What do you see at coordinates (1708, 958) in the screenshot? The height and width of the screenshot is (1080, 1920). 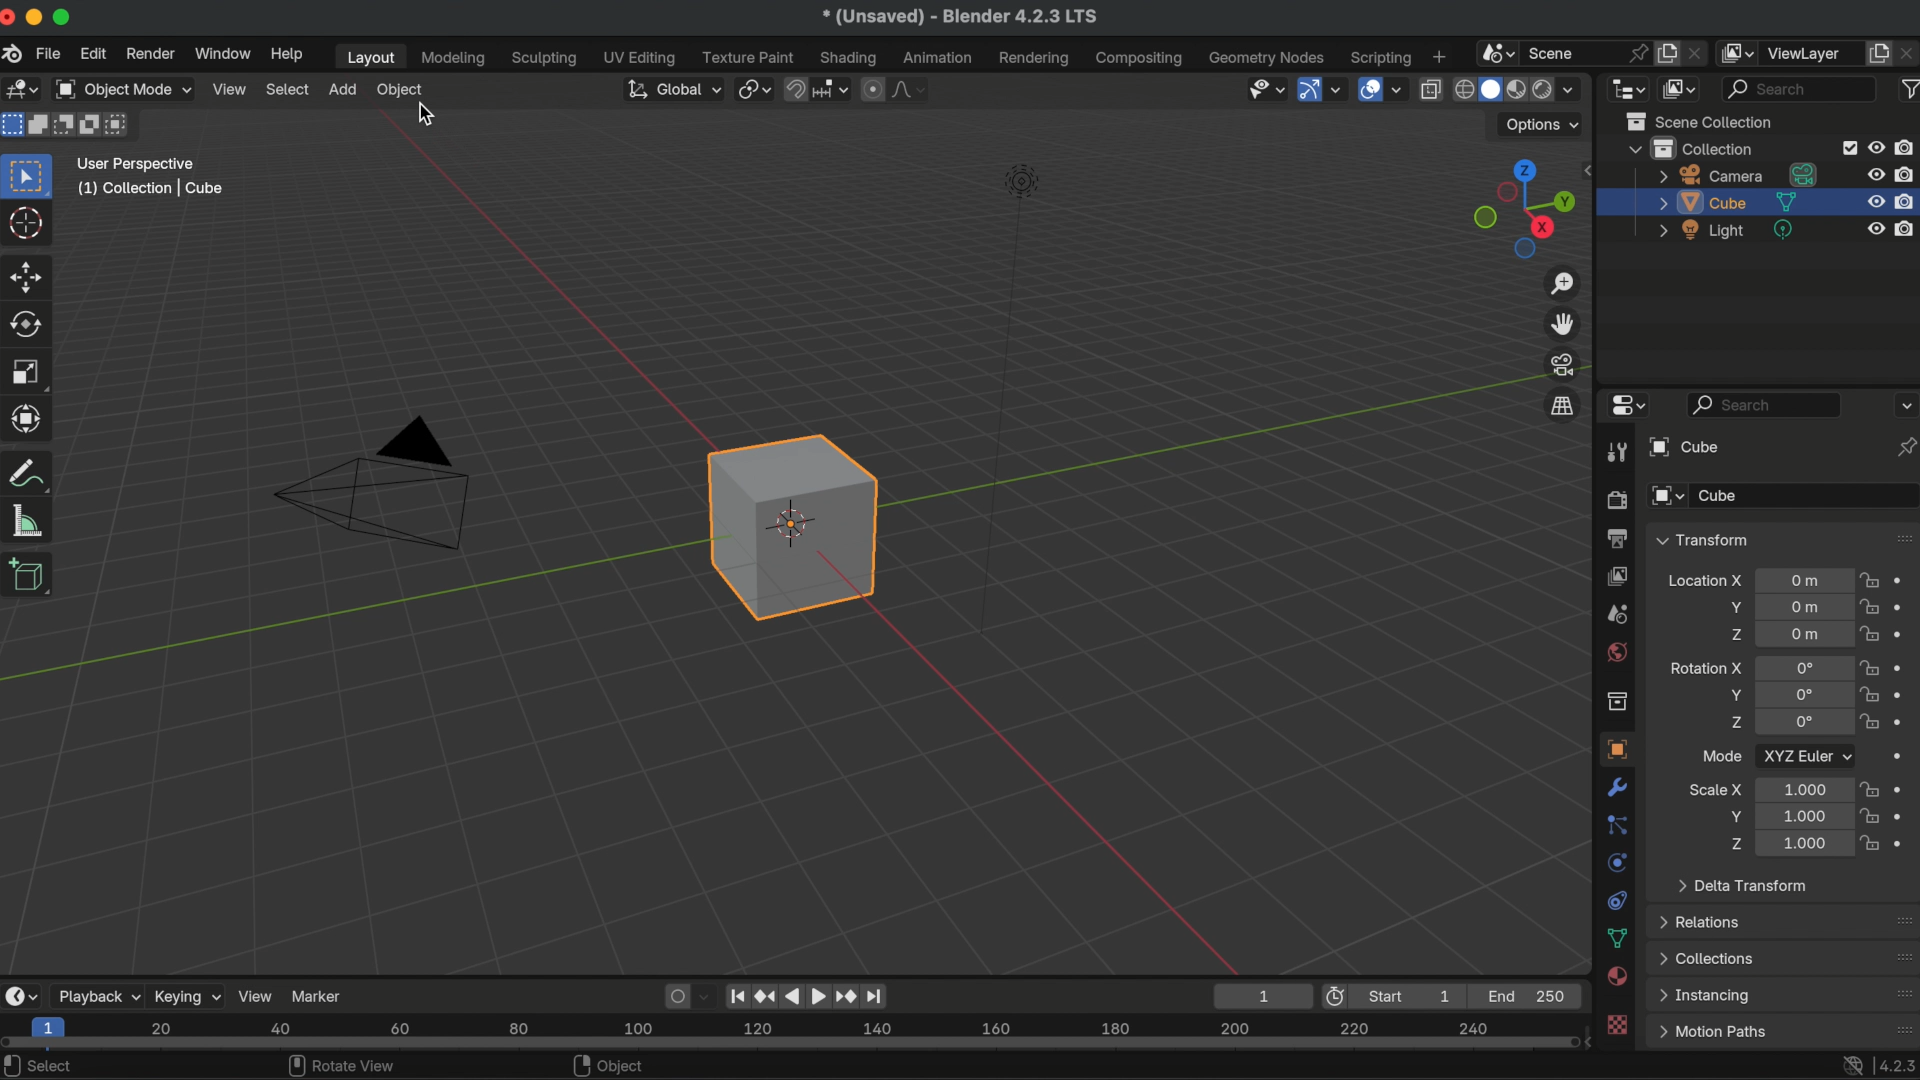 I see `collections` at bounding box center [1708, 958].